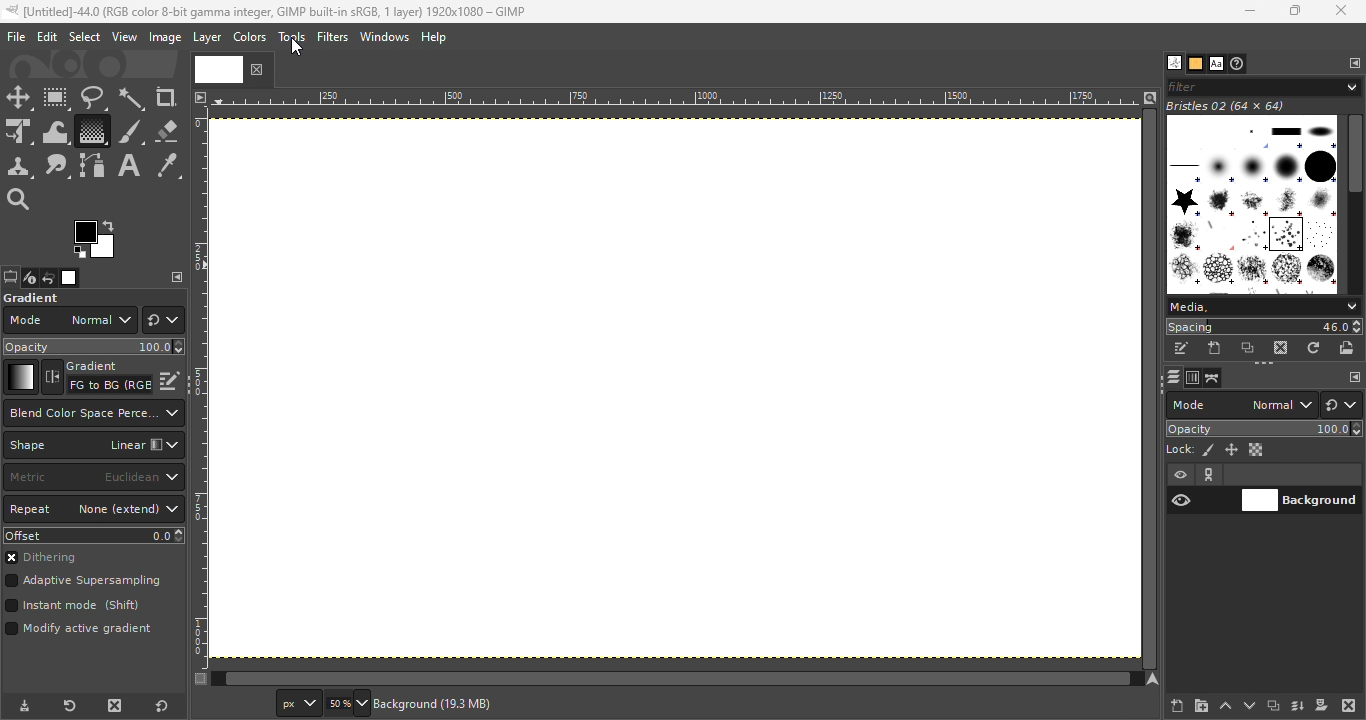 The width and height of the screenshot is (1366, 720). Describe the element at coordinates (1150, 97) in the screenshot. I see `Zoom image when window size changes` at that location.